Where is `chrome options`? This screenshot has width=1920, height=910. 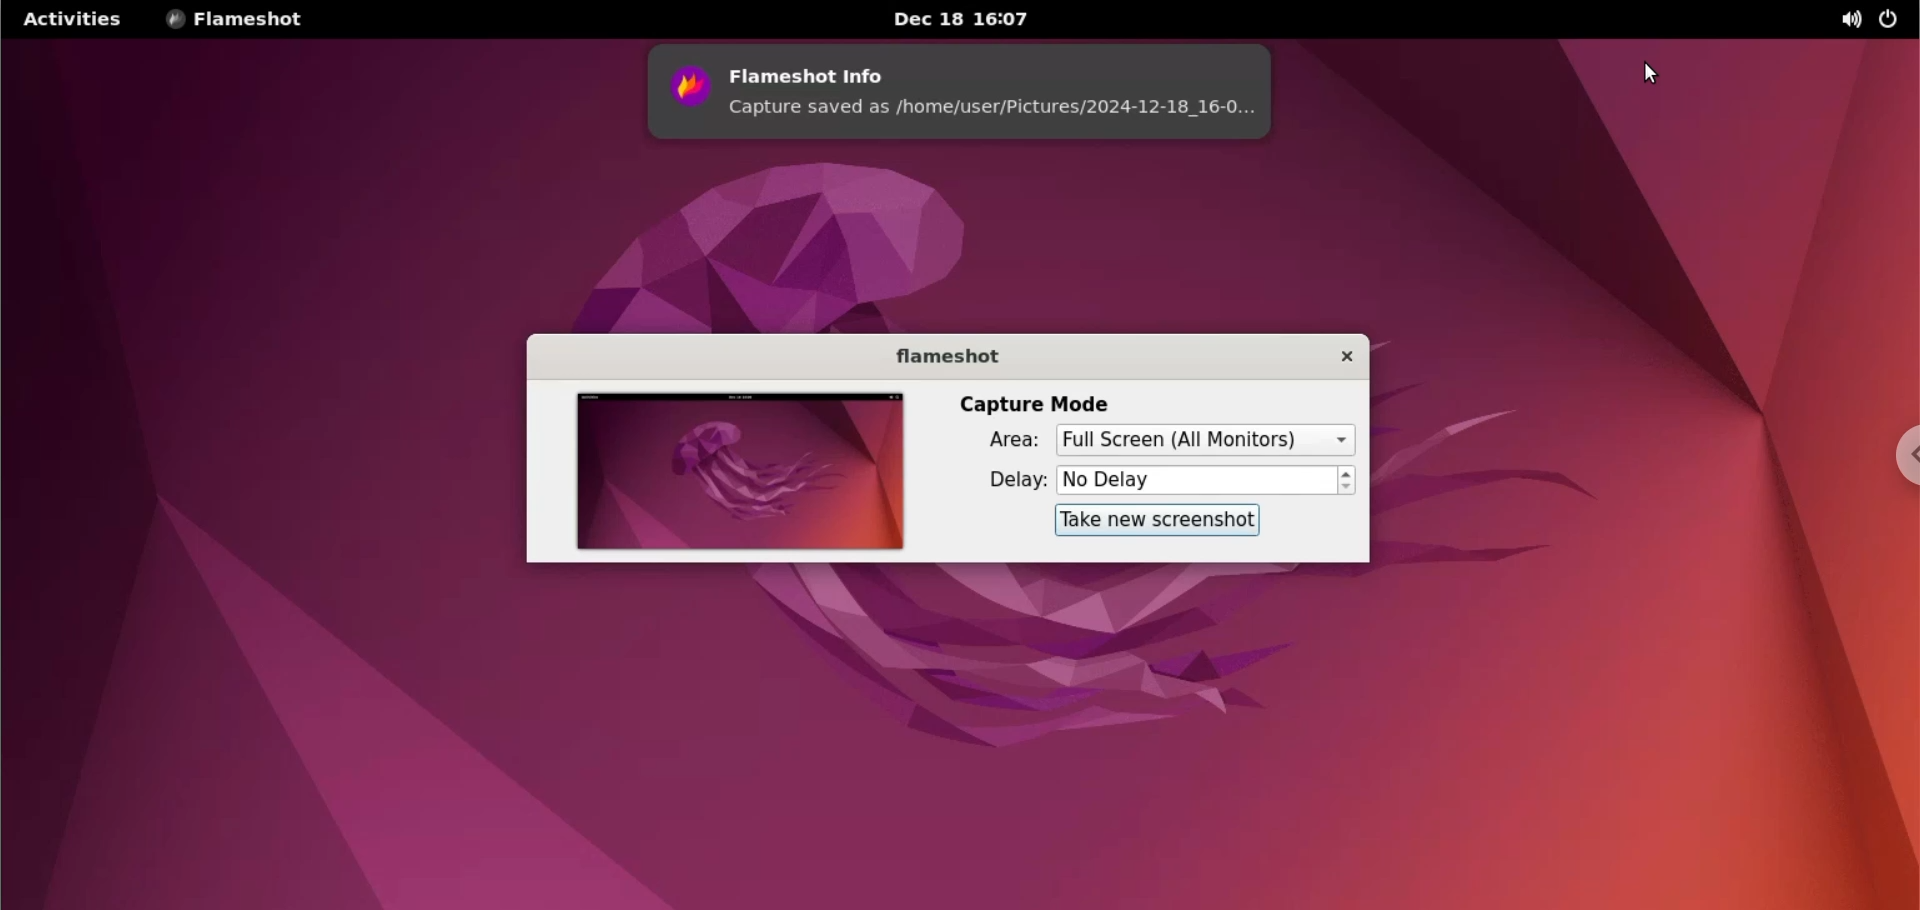
chrome options is located at coordinates (1900, 454).